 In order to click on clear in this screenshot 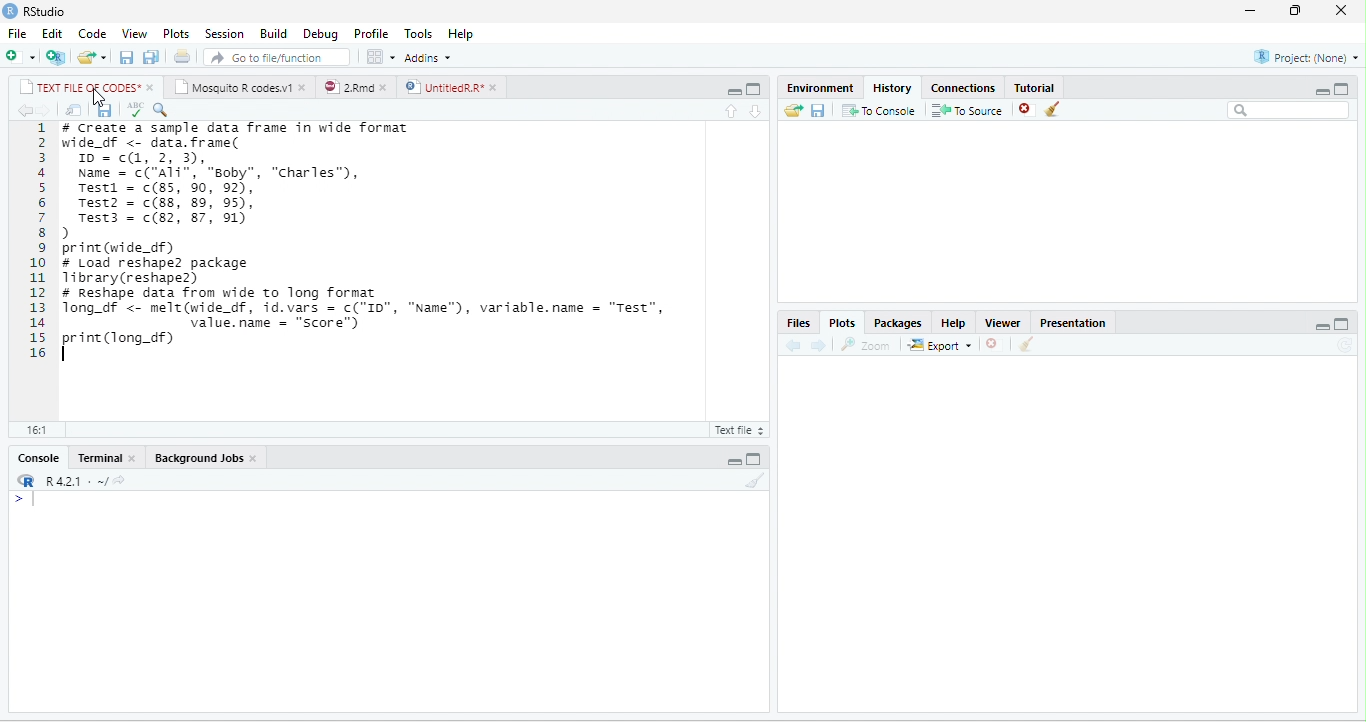, I will do `click(756, 480)`.